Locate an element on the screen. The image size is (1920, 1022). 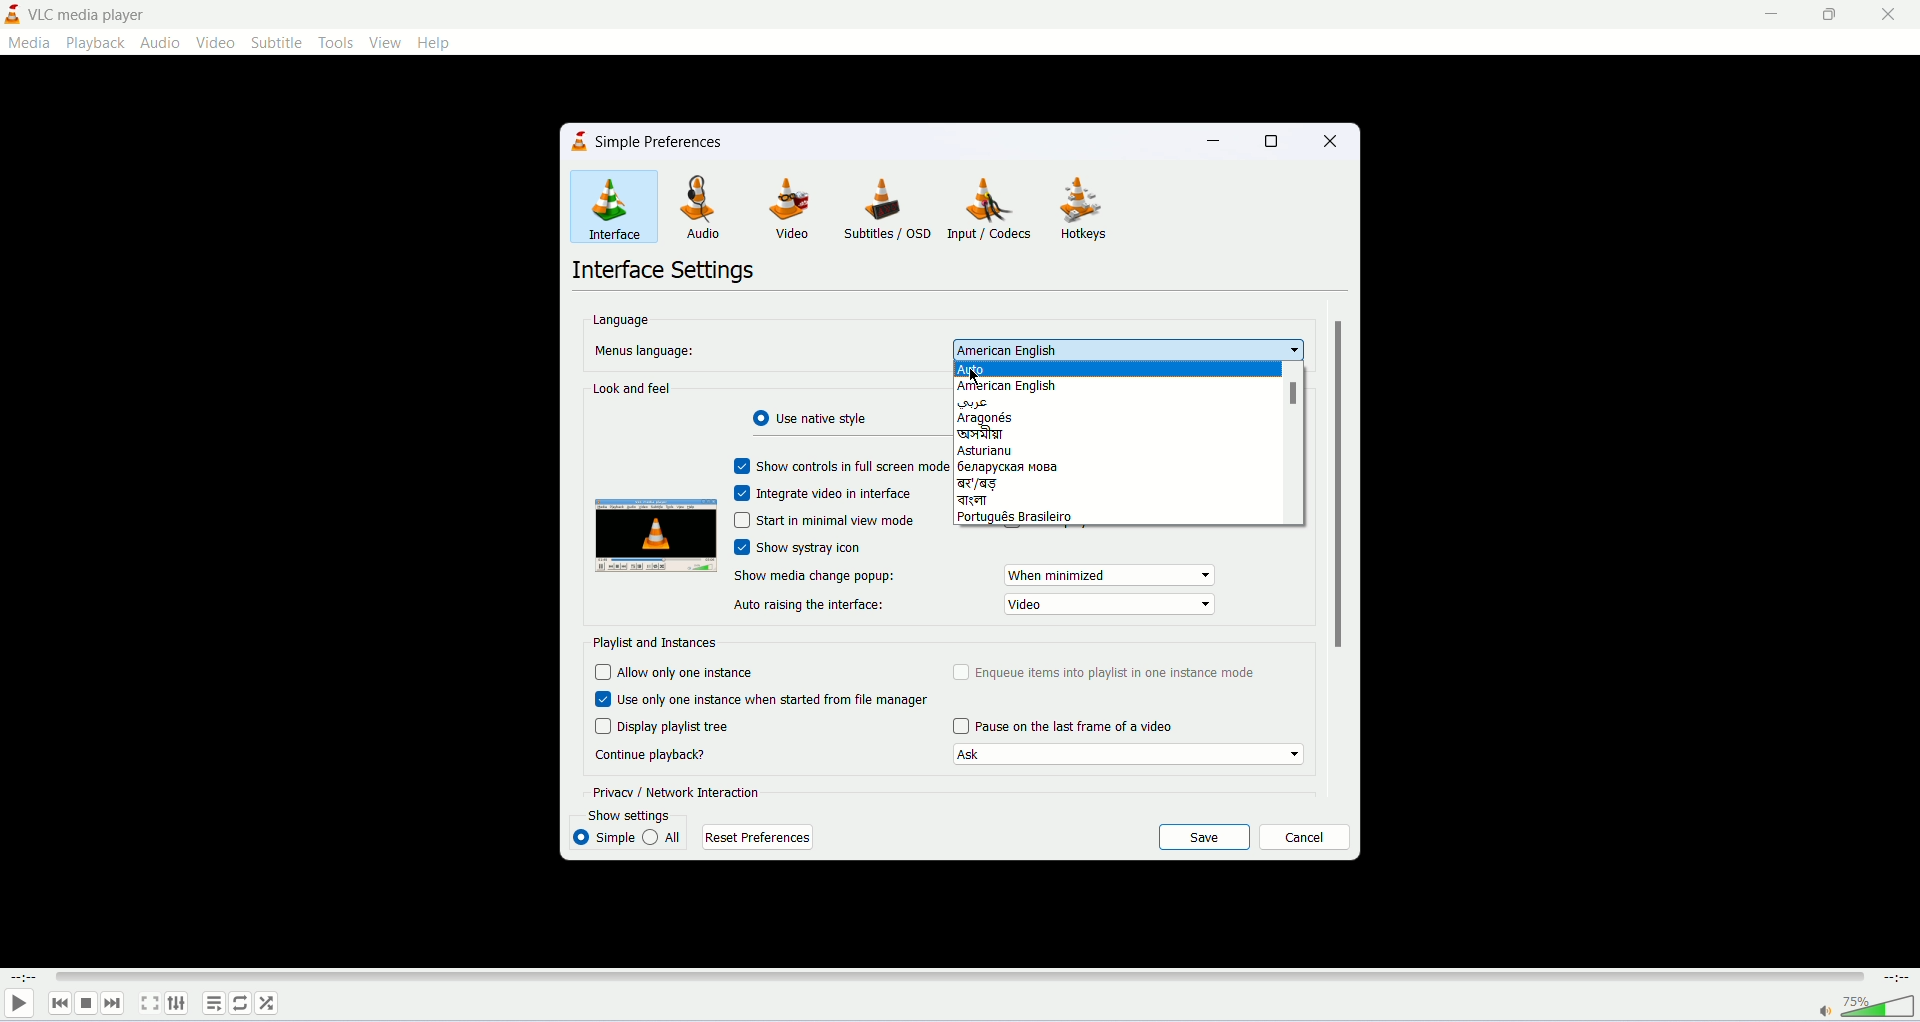
fullscreen is located at coordinates (149, 1003).